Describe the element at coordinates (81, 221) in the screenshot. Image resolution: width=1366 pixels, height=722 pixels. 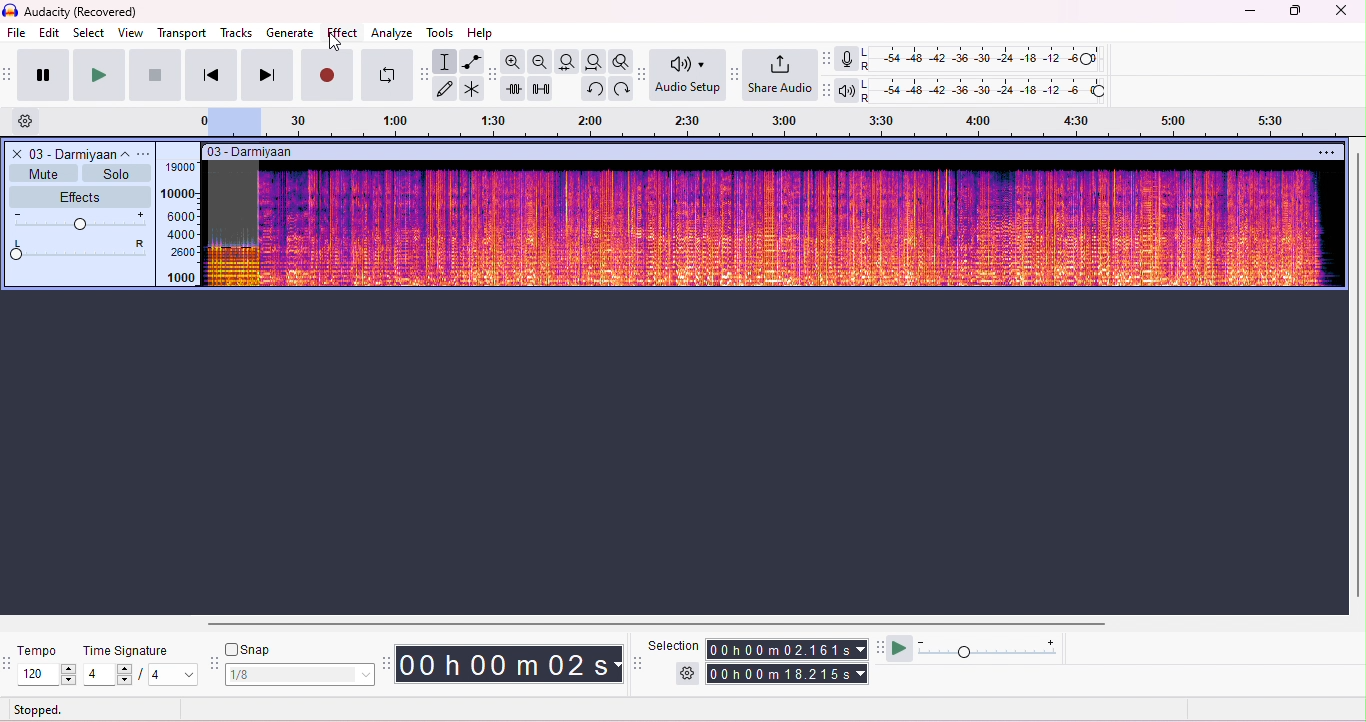
I see `volume` at that location.